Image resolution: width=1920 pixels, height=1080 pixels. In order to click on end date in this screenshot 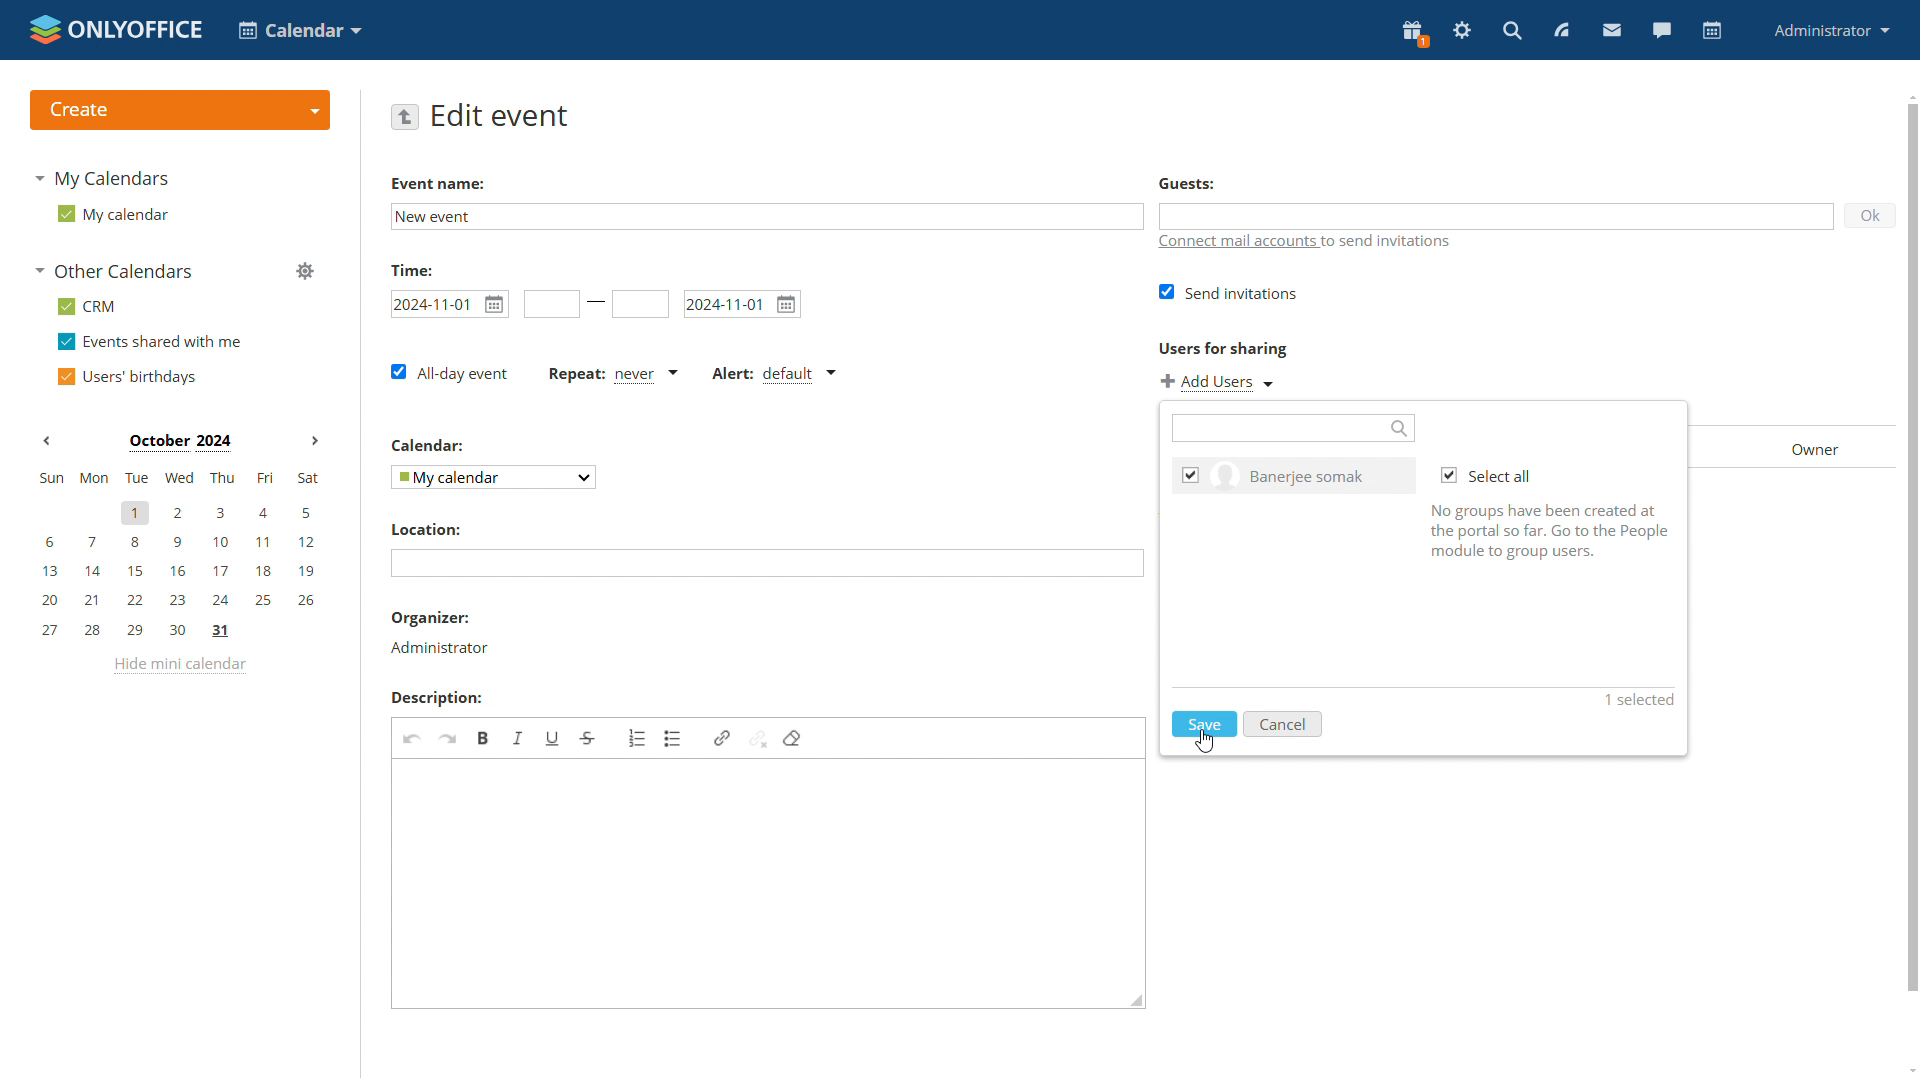, I will do `click(740, 305)`.